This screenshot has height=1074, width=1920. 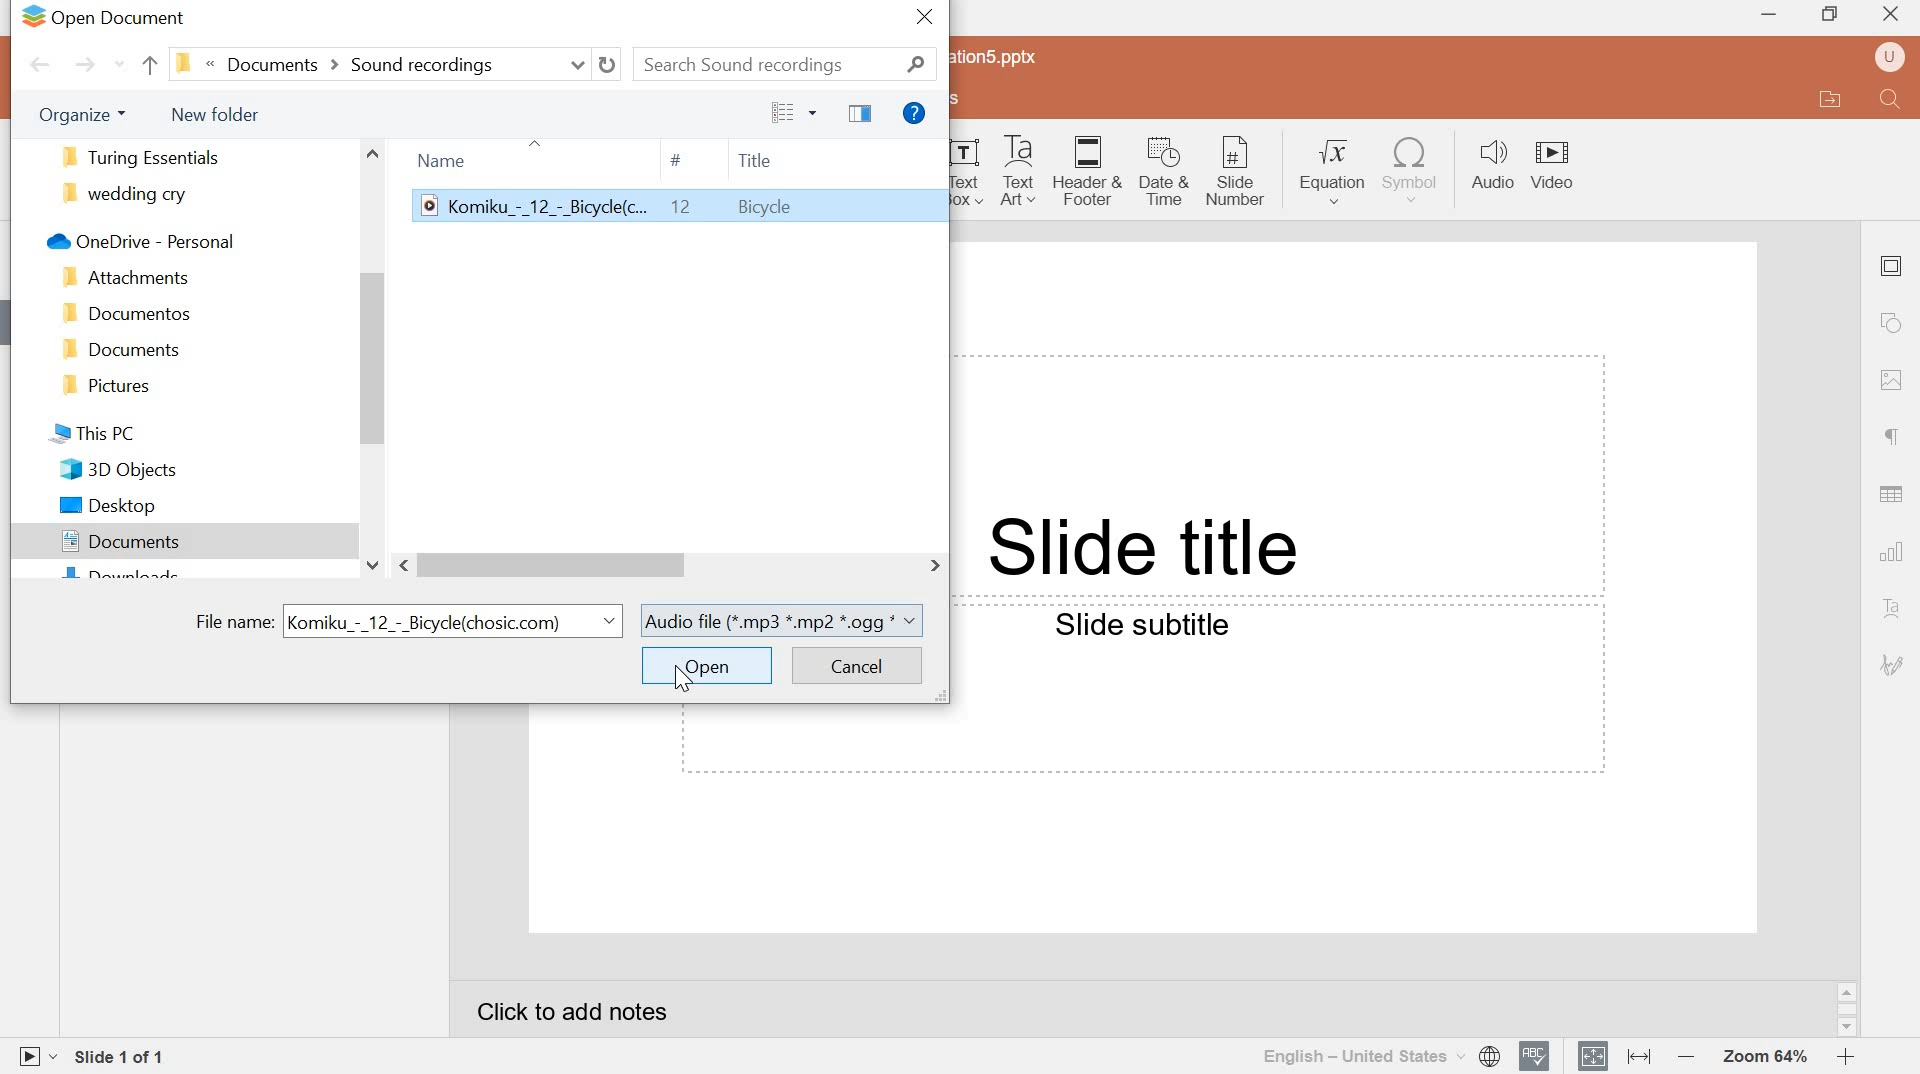 What do you see at coordinates (610, 64) in the screenshot?
I see `refresh` at bounding box center [610, 64].